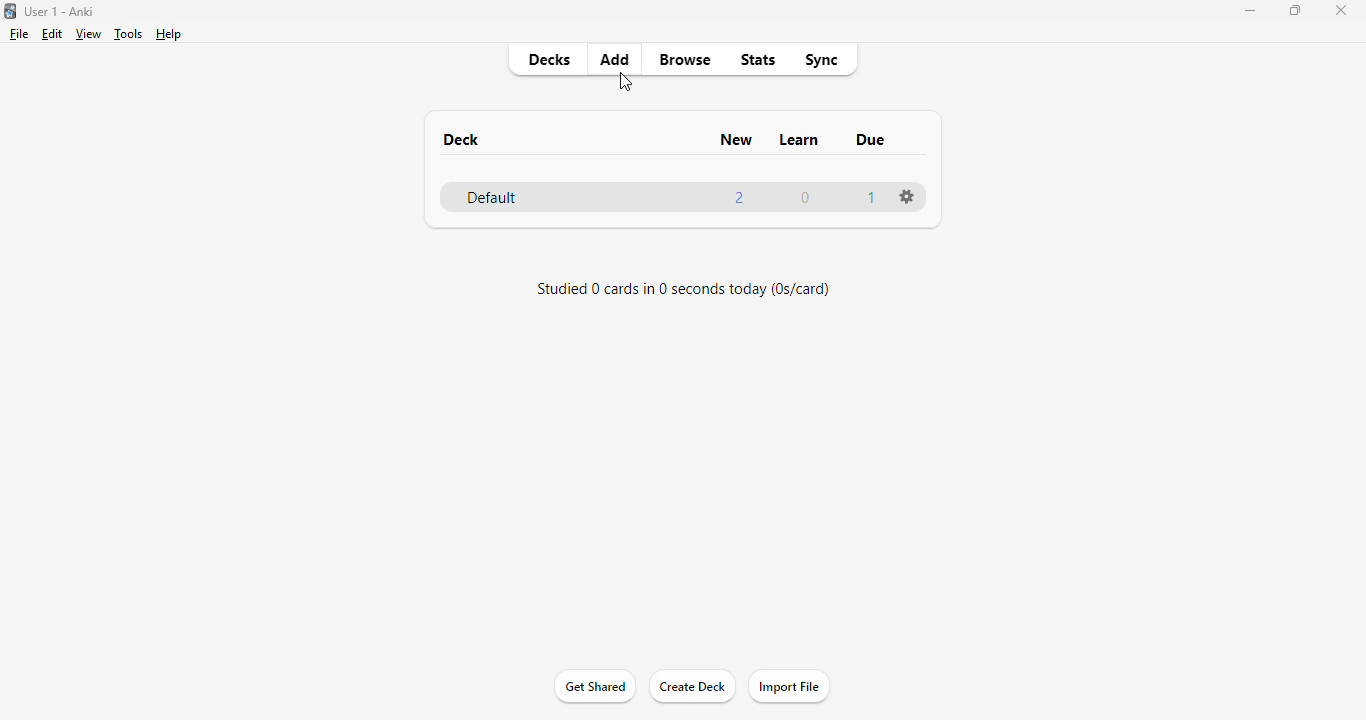  Describe the element at coordinates (460, 140) in the screenshot. I see `deck` at that location.